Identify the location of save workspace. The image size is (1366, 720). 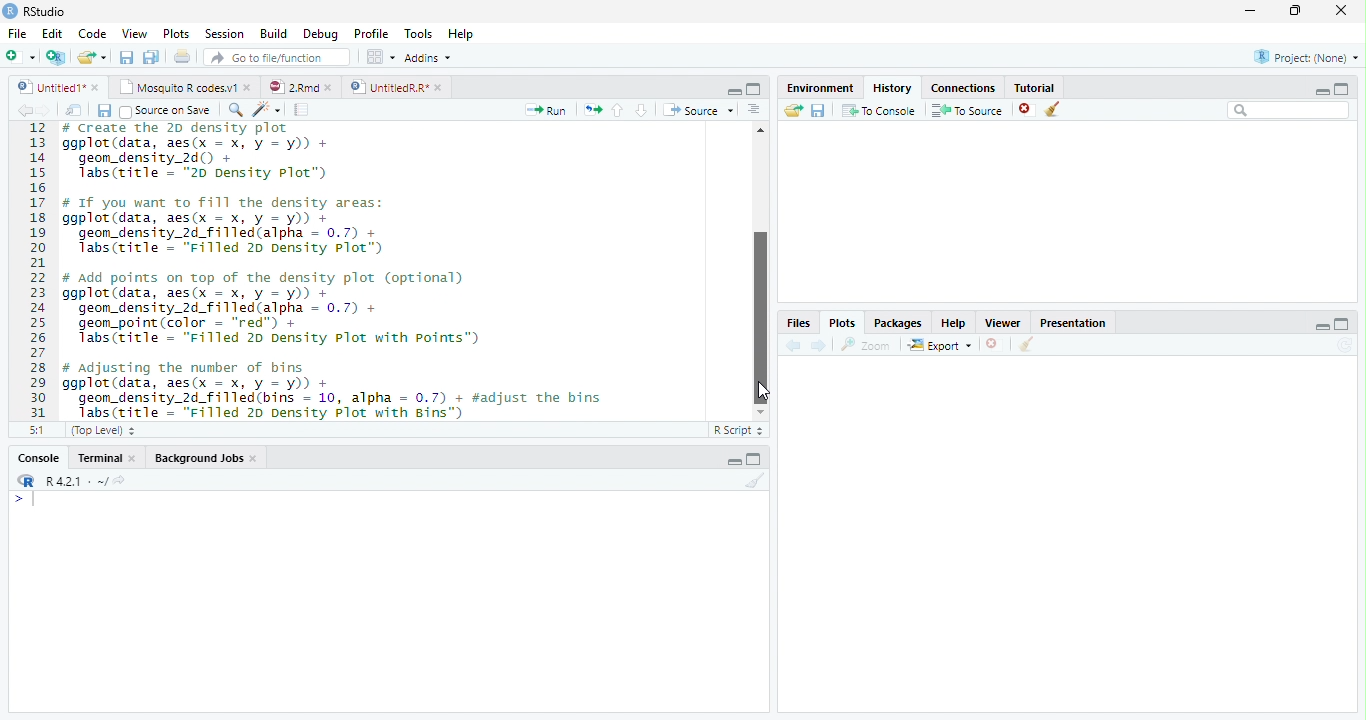
(820, 111).